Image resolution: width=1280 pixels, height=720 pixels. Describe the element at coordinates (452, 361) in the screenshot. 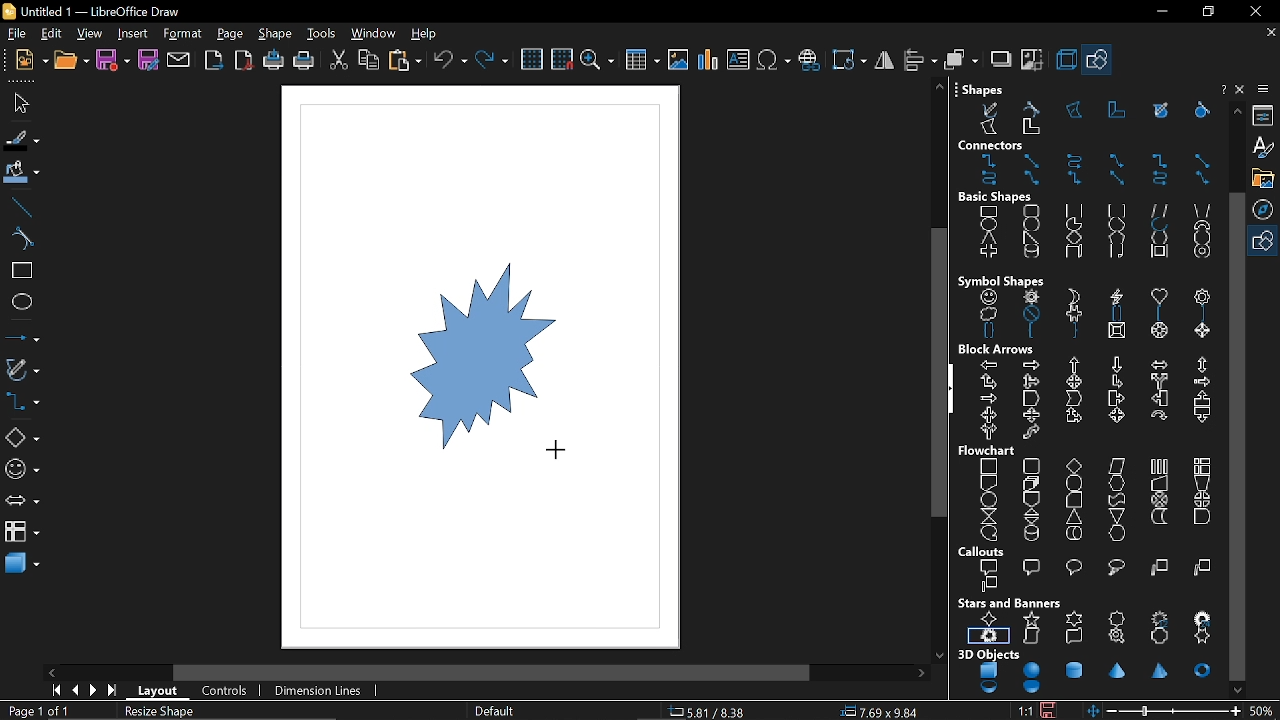

I see `Add a starburst shape with custom points added` at that location.